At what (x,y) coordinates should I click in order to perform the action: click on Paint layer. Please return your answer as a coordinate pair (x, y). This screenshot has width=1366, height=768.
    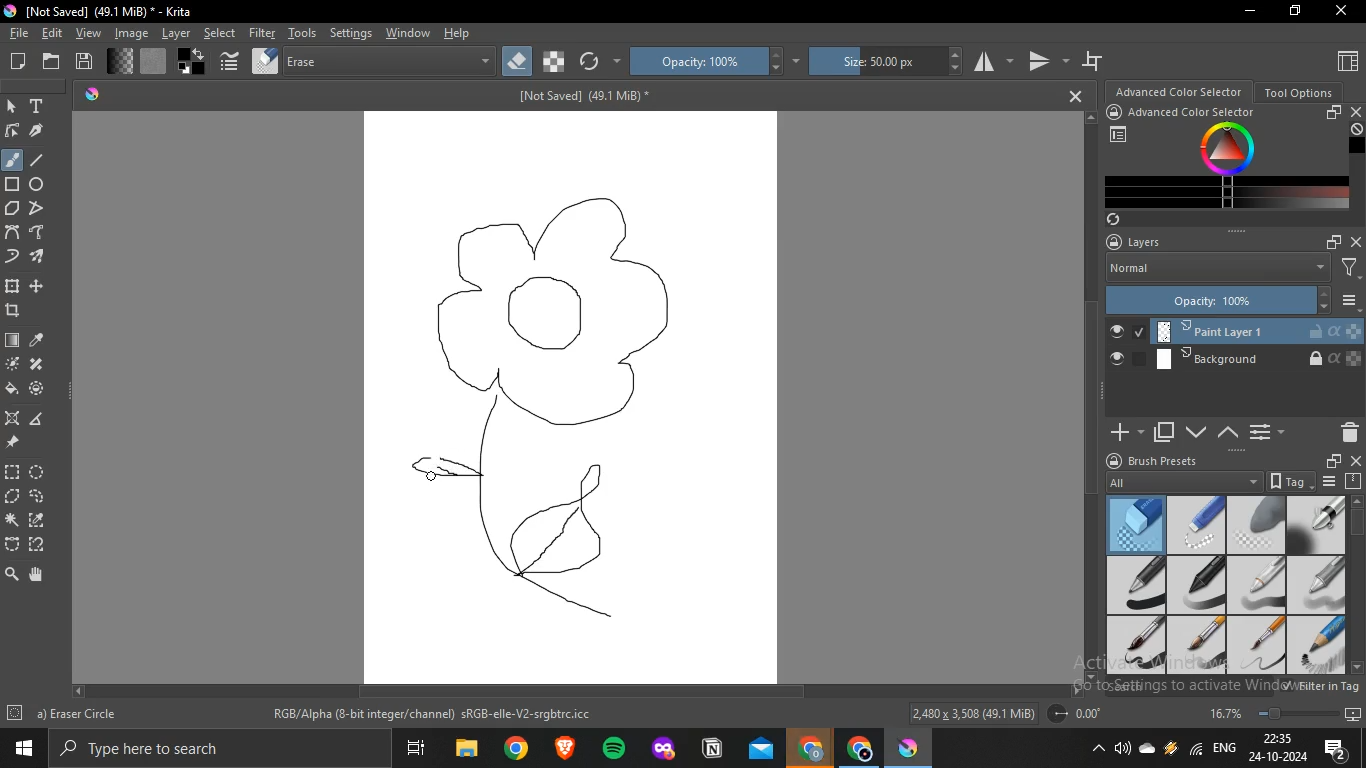
    Looking at the image, I should click on (1235, 328).